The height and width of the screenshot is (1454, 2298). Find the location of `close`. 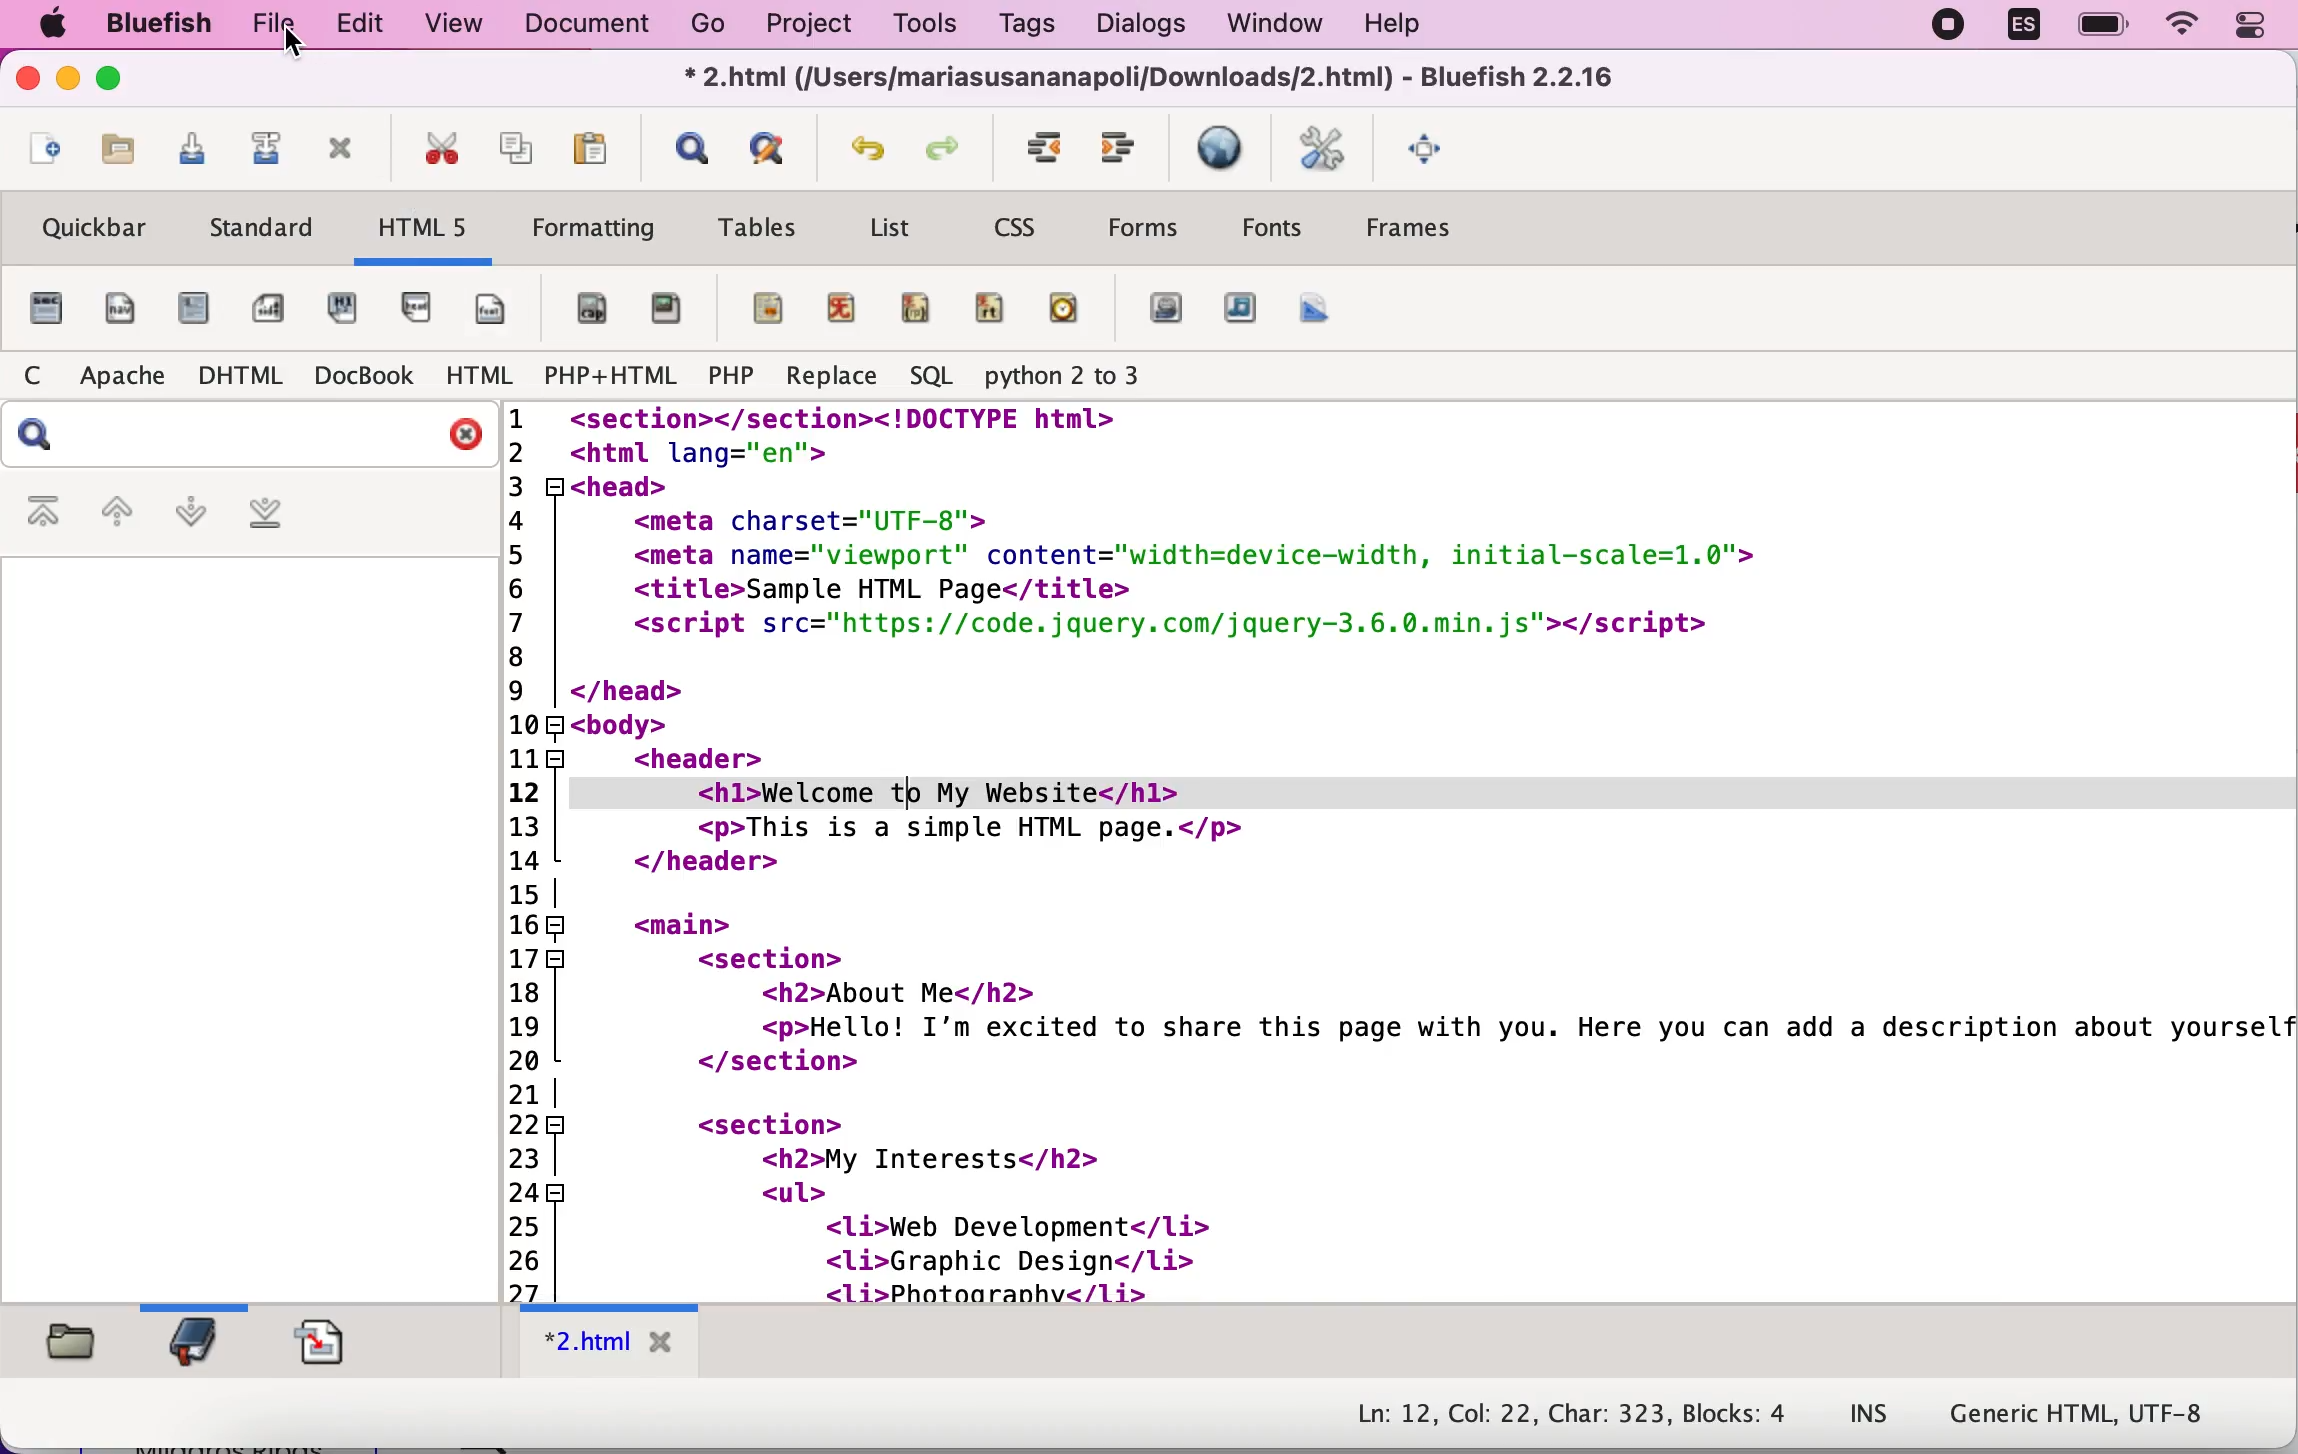

close is located at coordinates (466, 436).